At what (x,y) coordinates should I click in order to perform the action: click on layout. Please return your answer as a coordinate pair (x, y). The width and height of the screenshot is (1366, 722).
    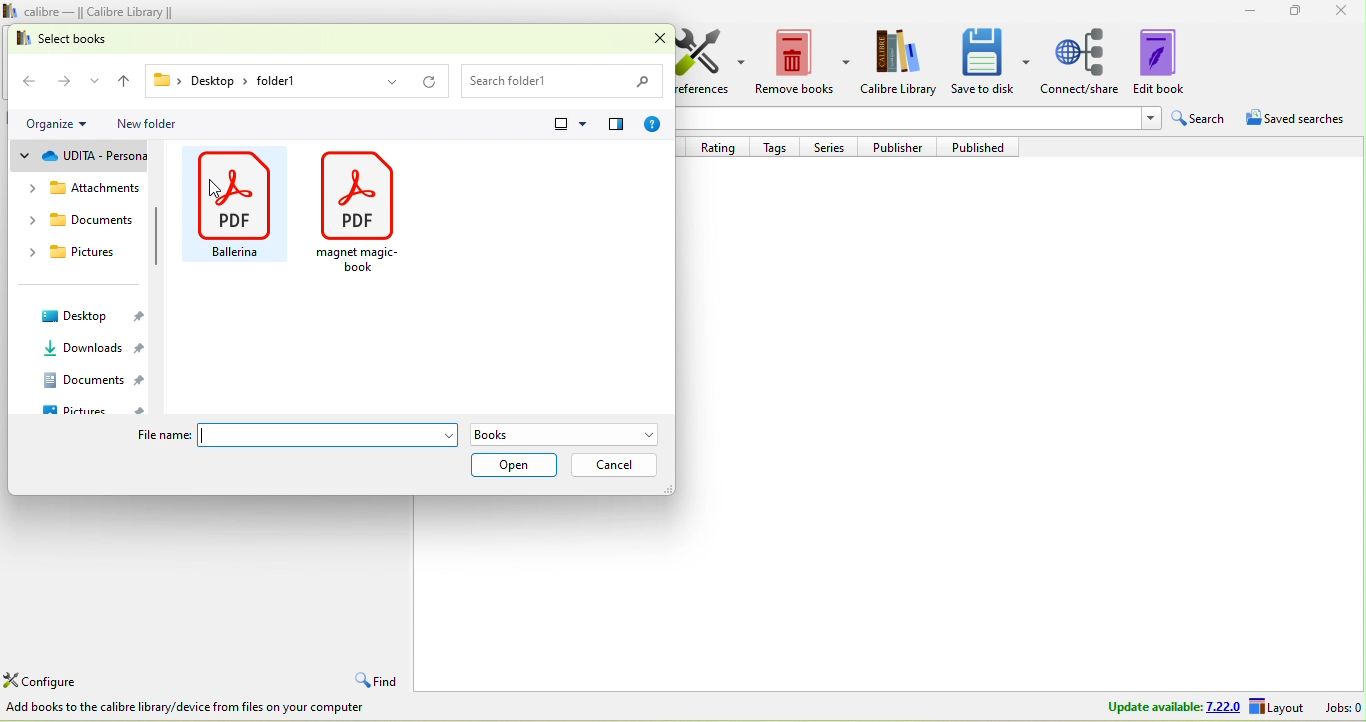
    Looking at the image, I should click on (1279, 707).